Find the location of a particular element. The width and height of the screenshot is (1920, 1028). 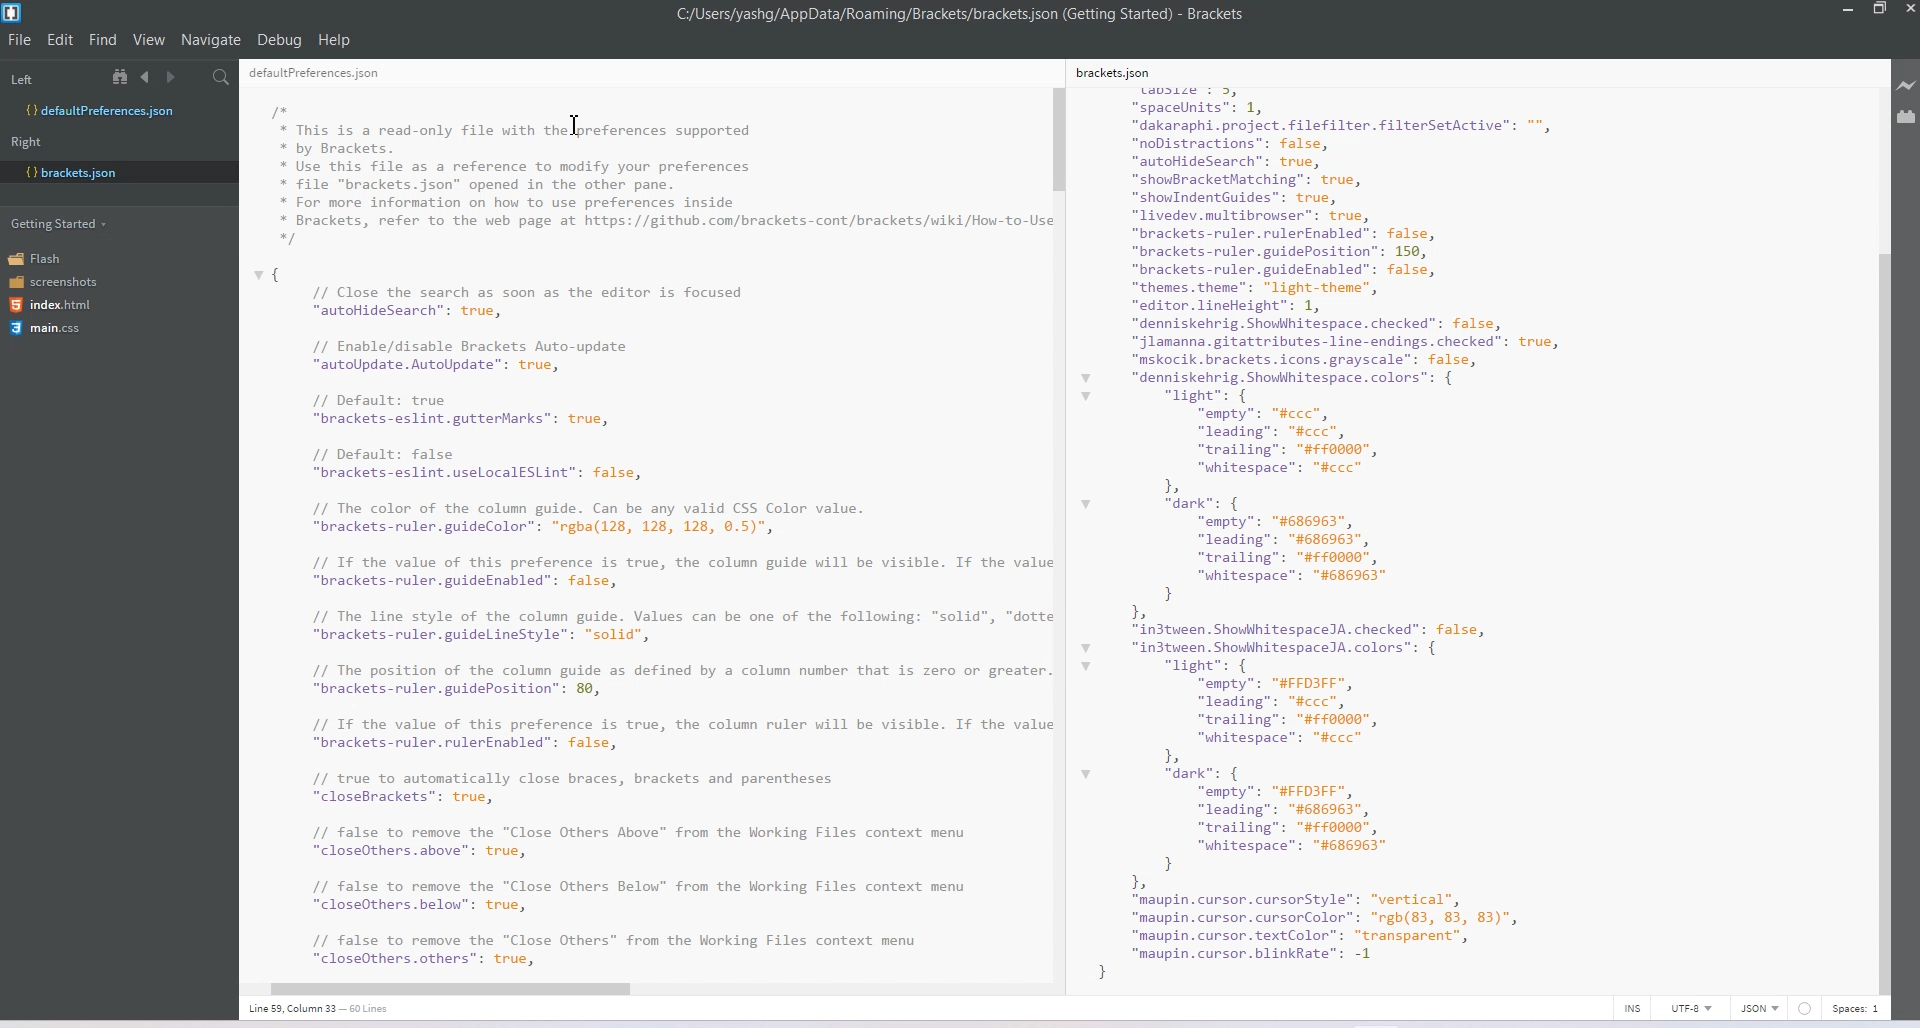

UTF-8 is located at coordinates (1691, 1008).